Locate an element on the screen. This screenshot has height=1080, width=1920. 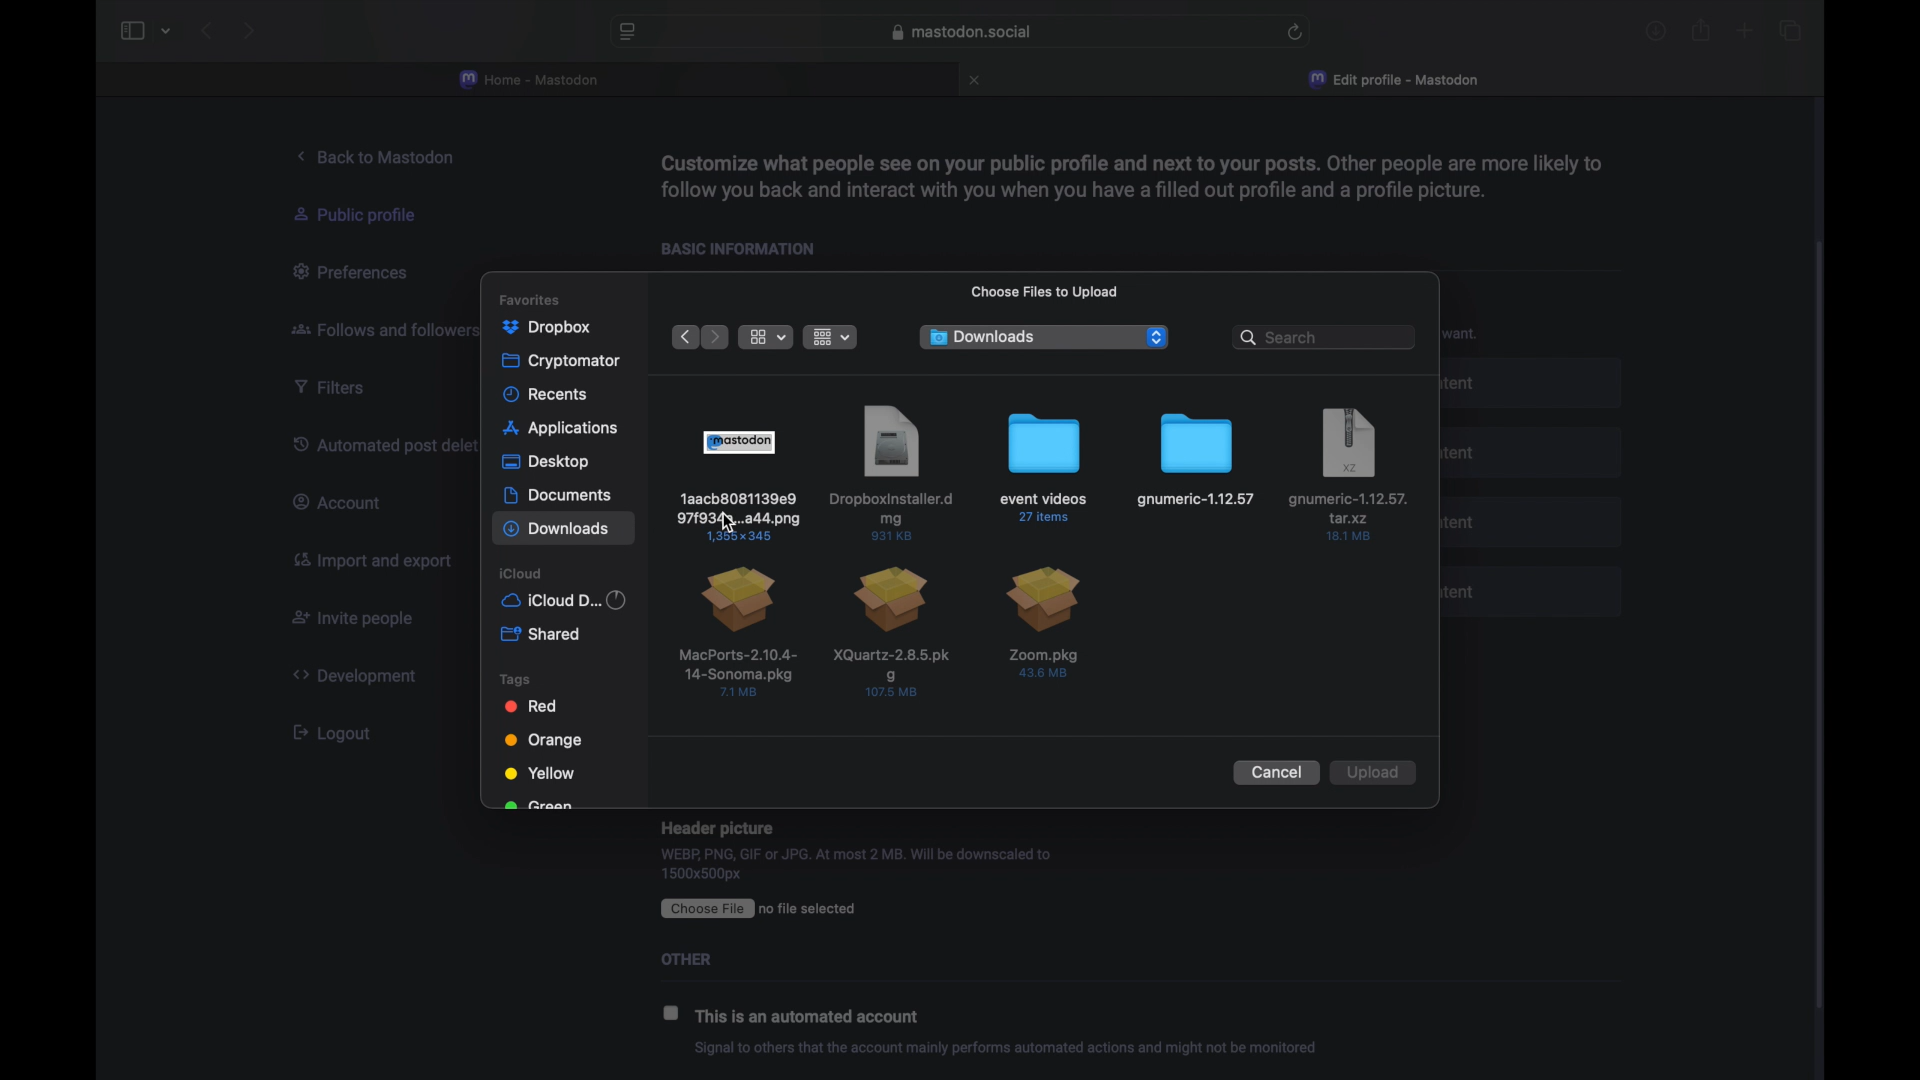
choose files to upload is located at coordinates (1044, 290).